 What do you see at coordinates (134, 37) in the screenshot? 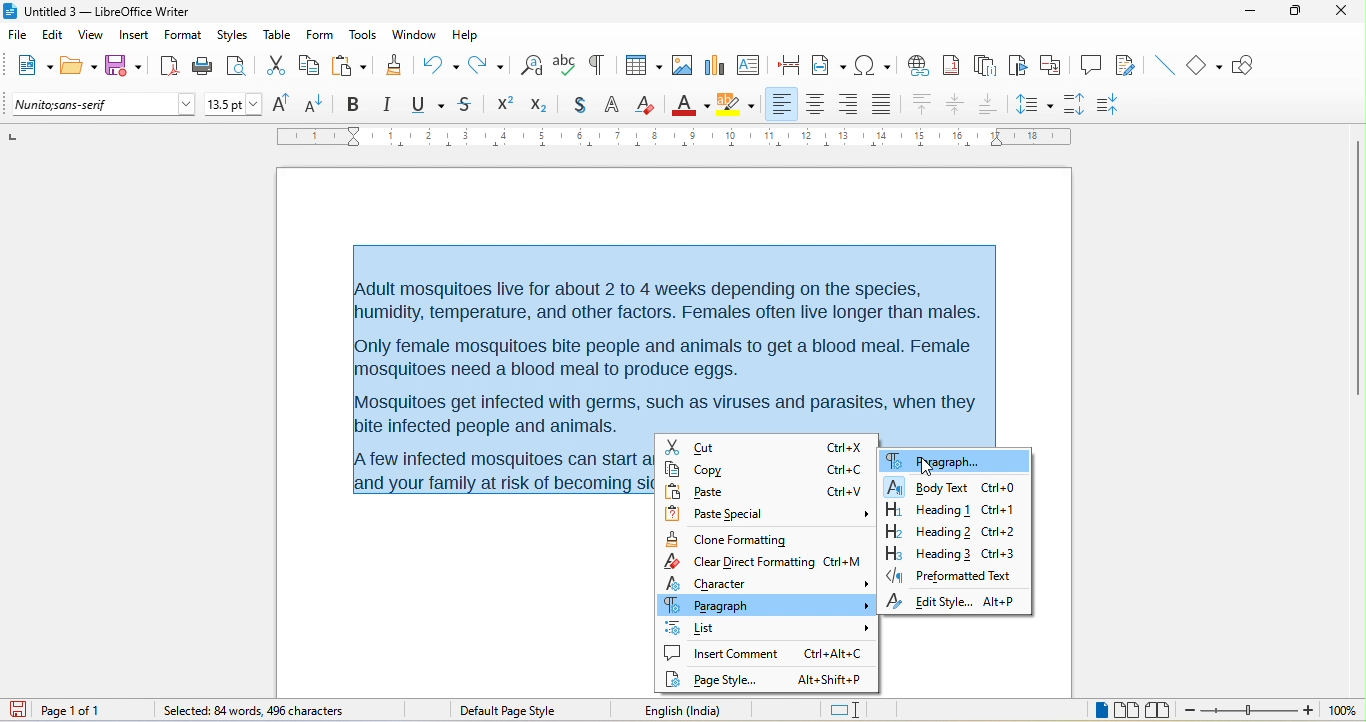
I see `insert` at bounding box center [134, 37].